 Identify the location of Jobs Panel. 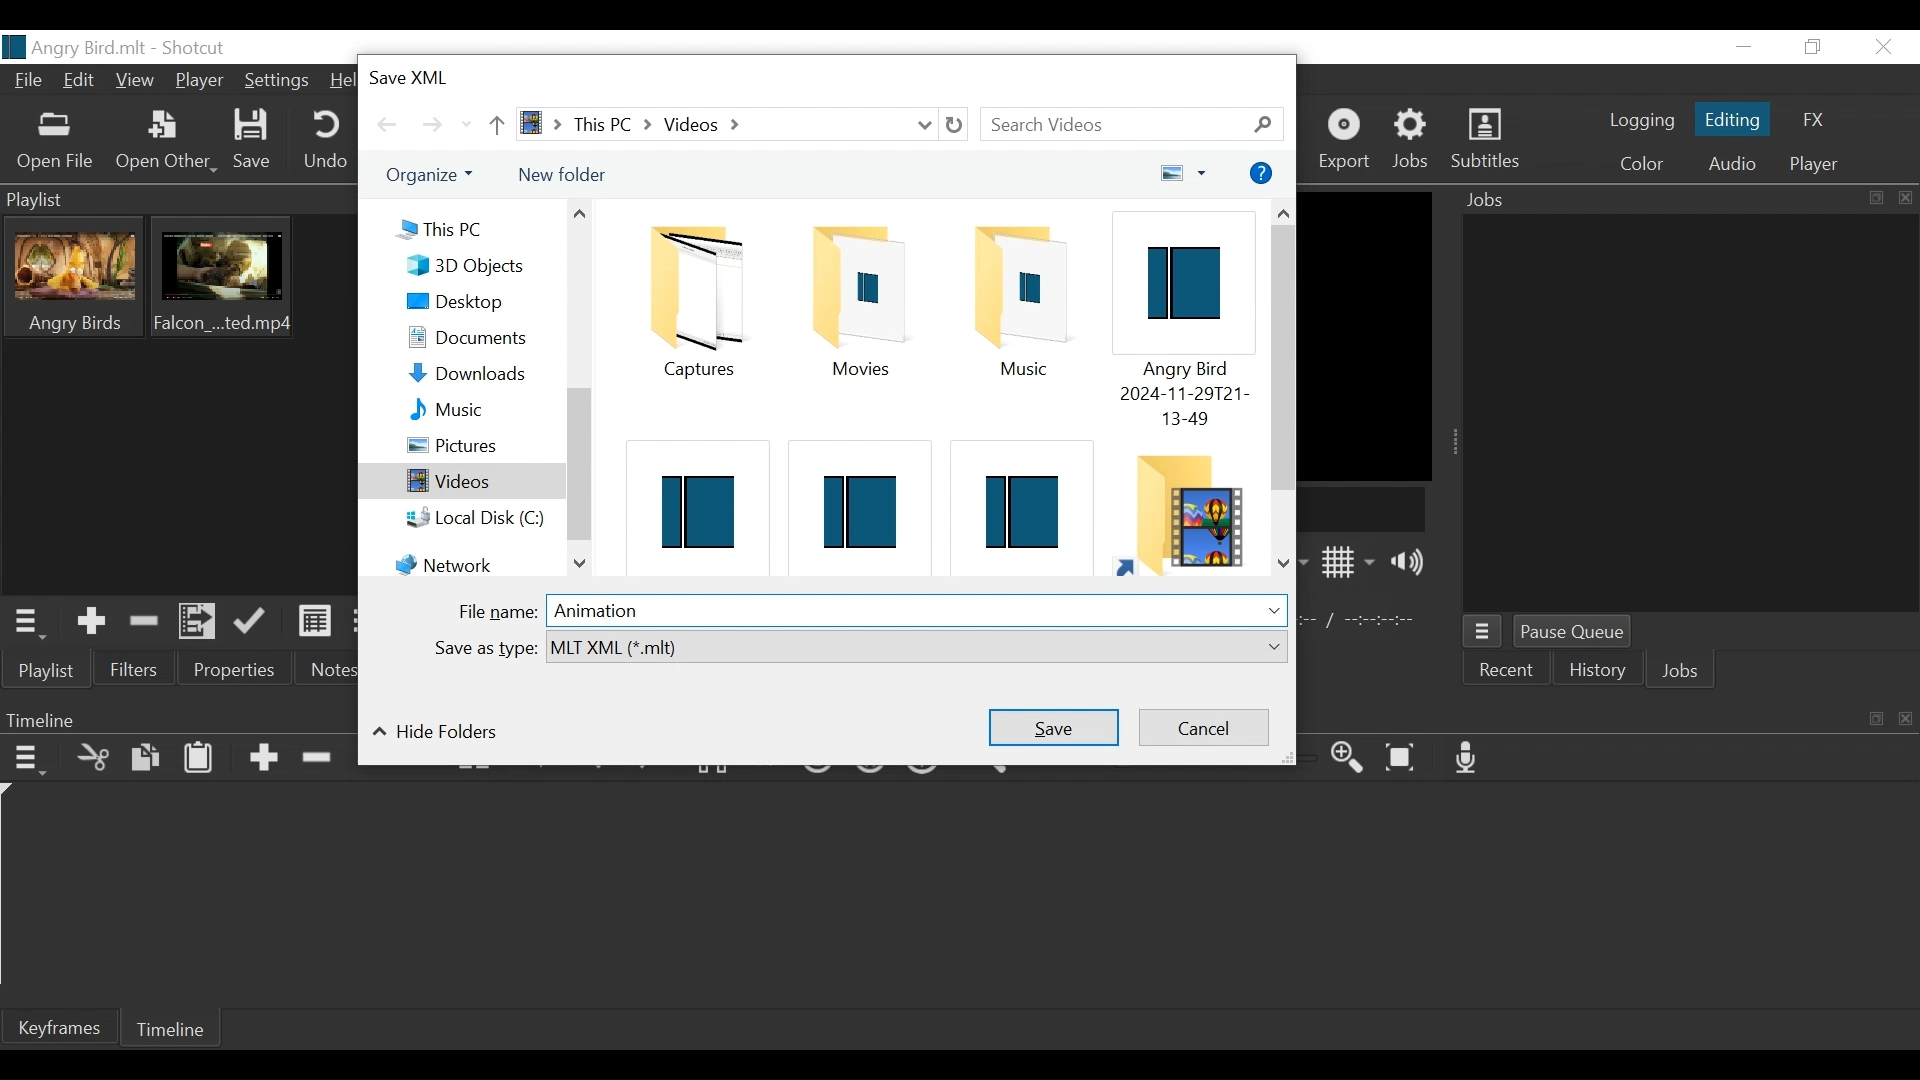
(1693, 418).